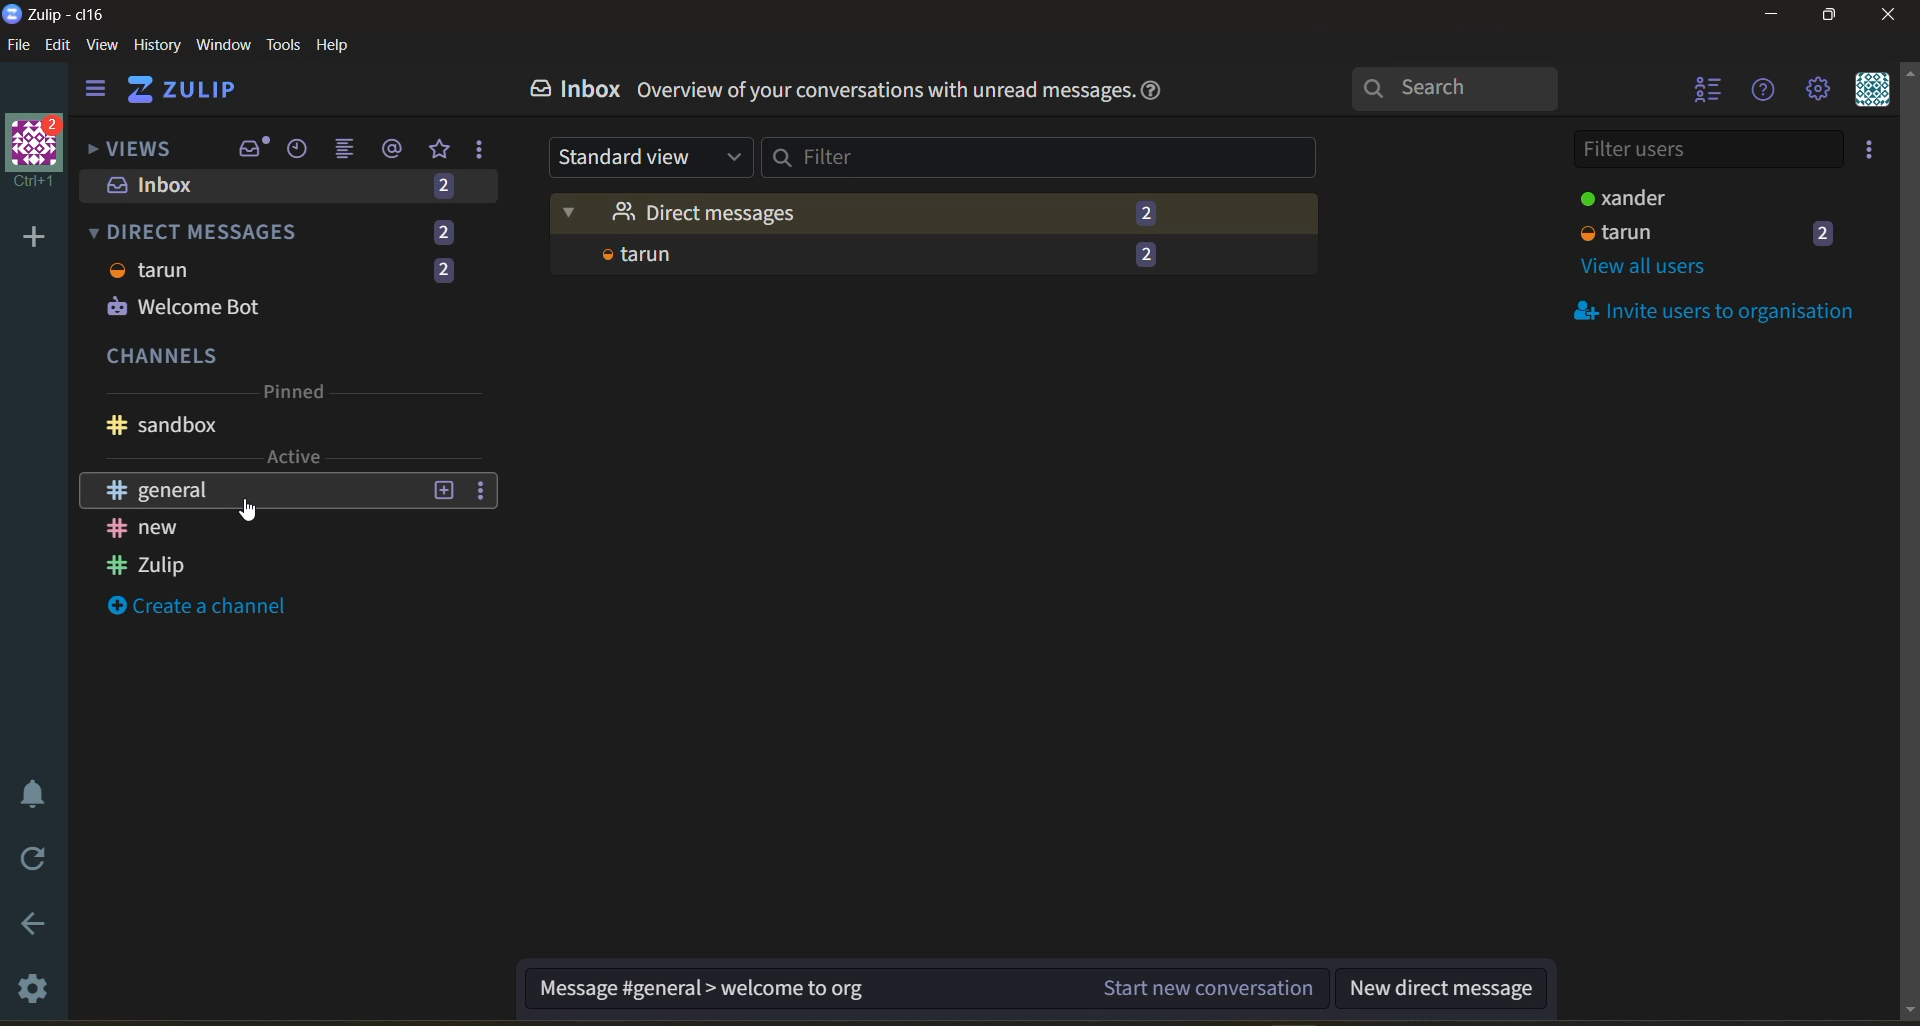 The width and height of the screenshot is (1920, 1026). I want to click on filter users, so click(1713, 147).